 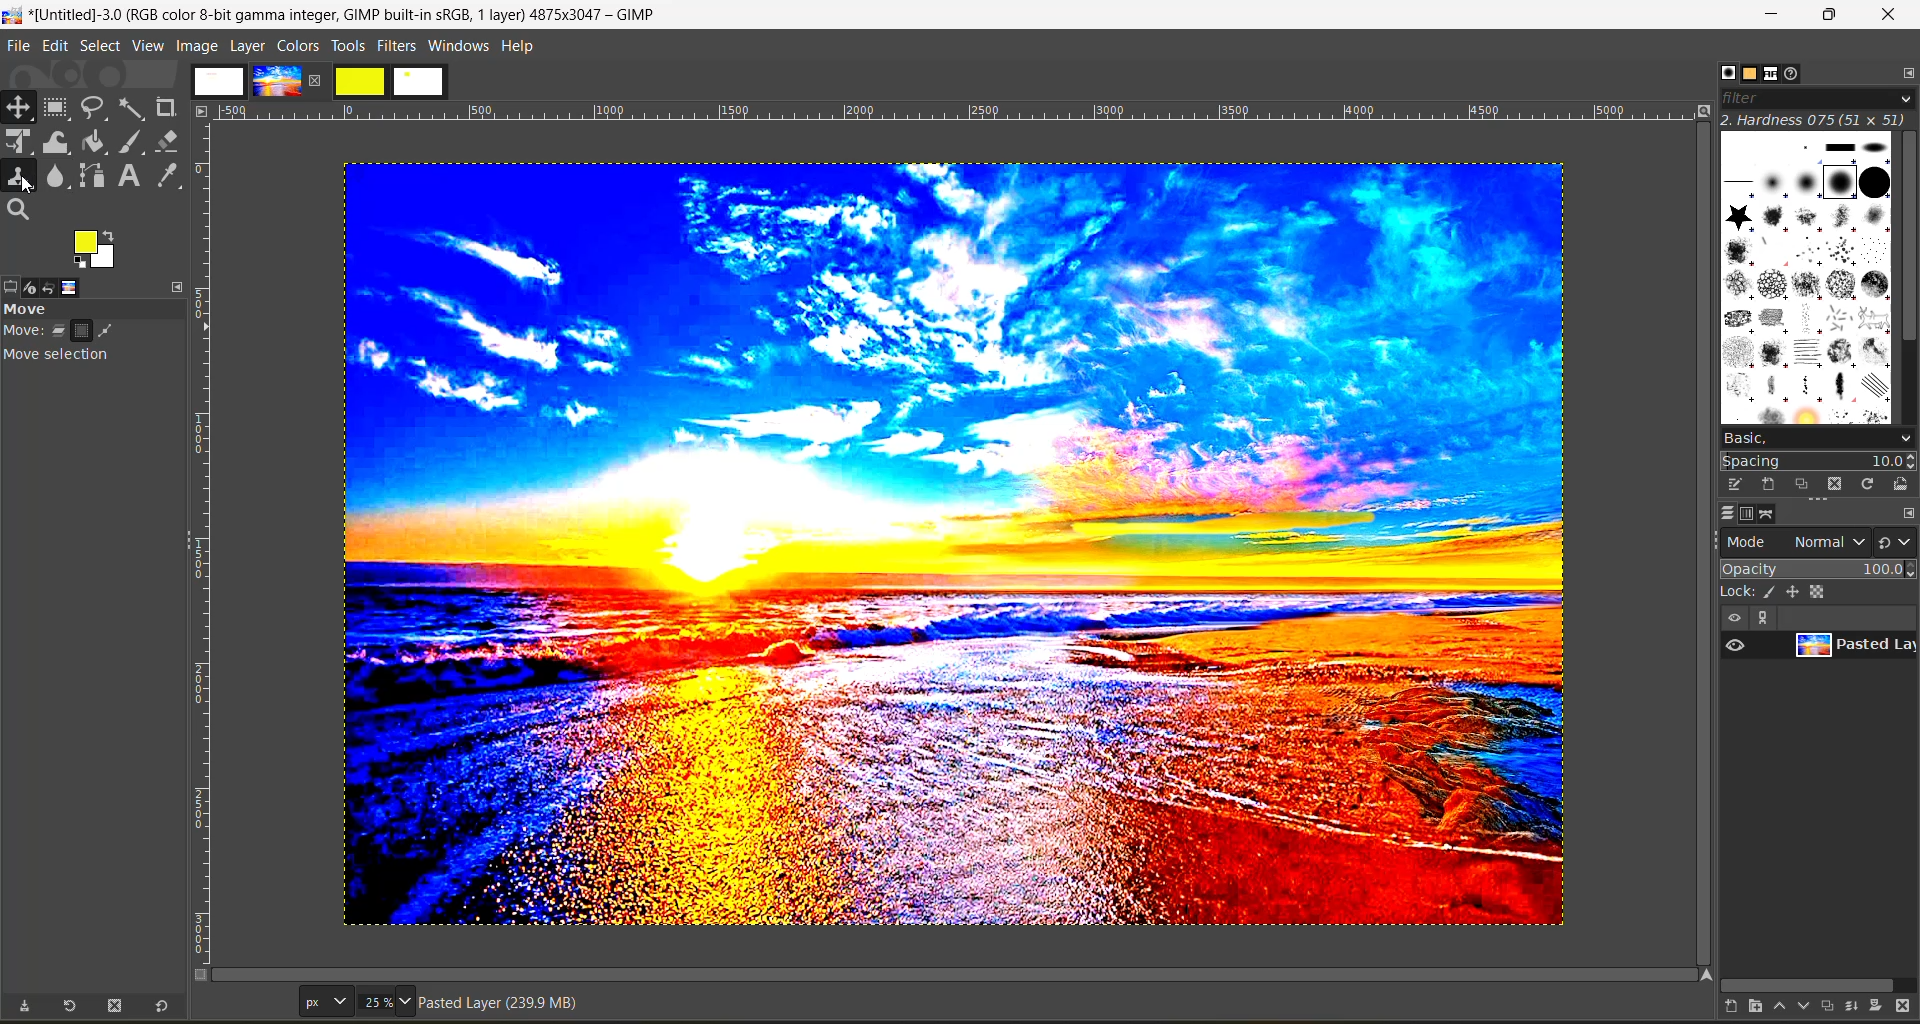 What do you see at coordinates (1816, 568) in the screenshot?
I see `opacity` at bounding box center [1816, 568].